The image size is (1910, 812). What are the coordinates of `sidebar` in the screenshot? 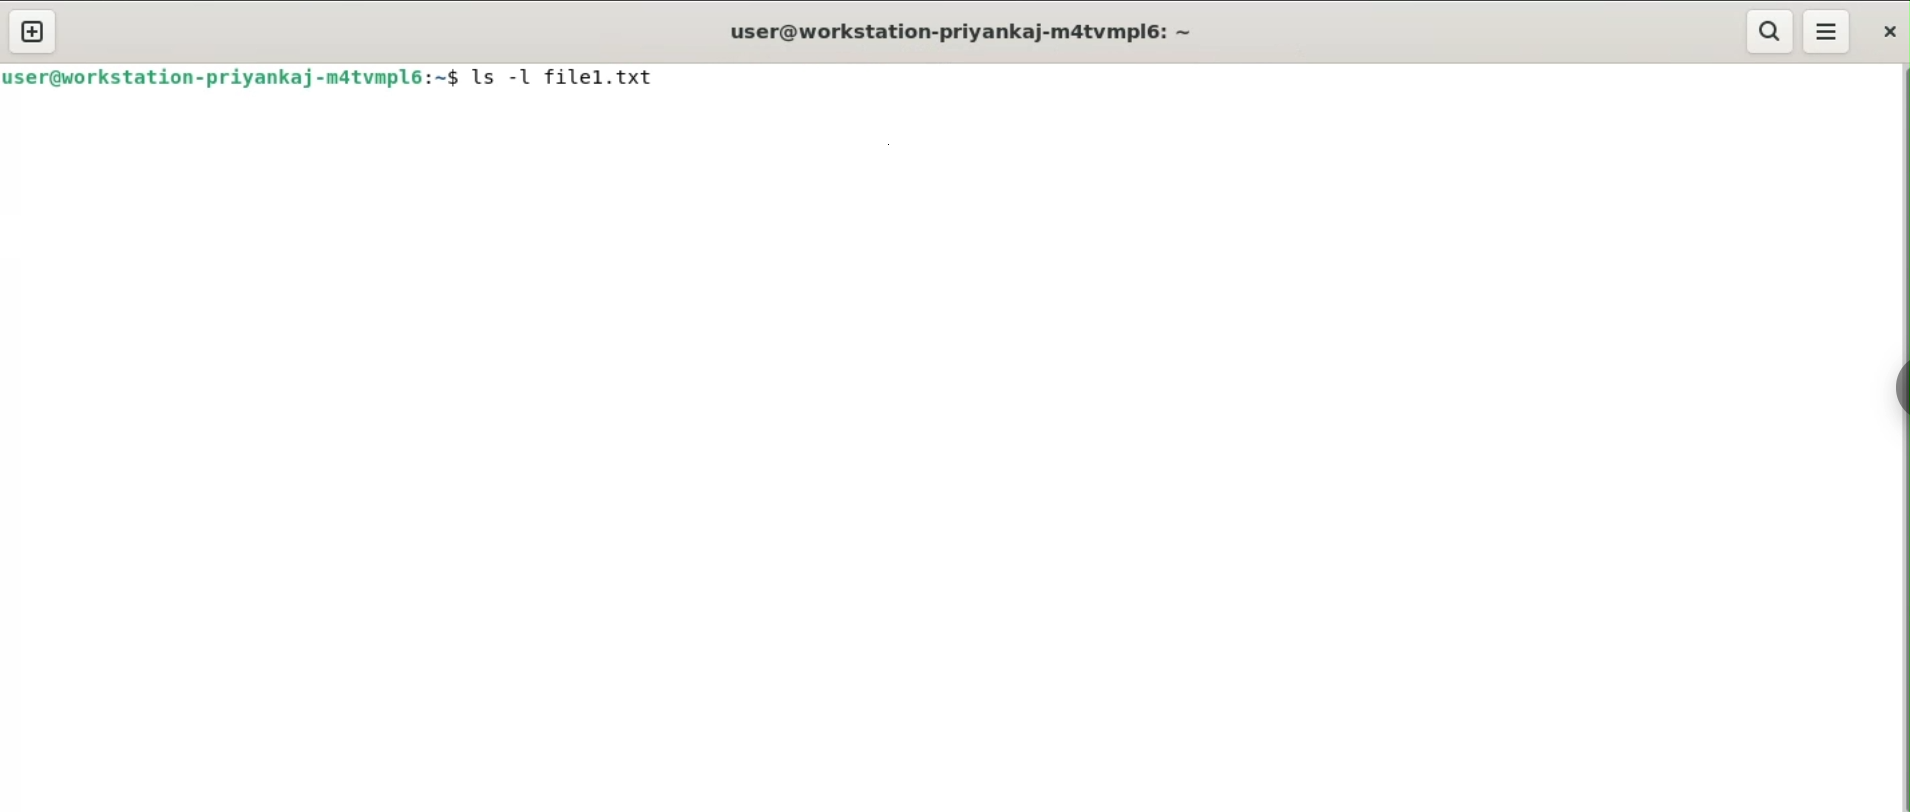 It's located at (1900, 390).